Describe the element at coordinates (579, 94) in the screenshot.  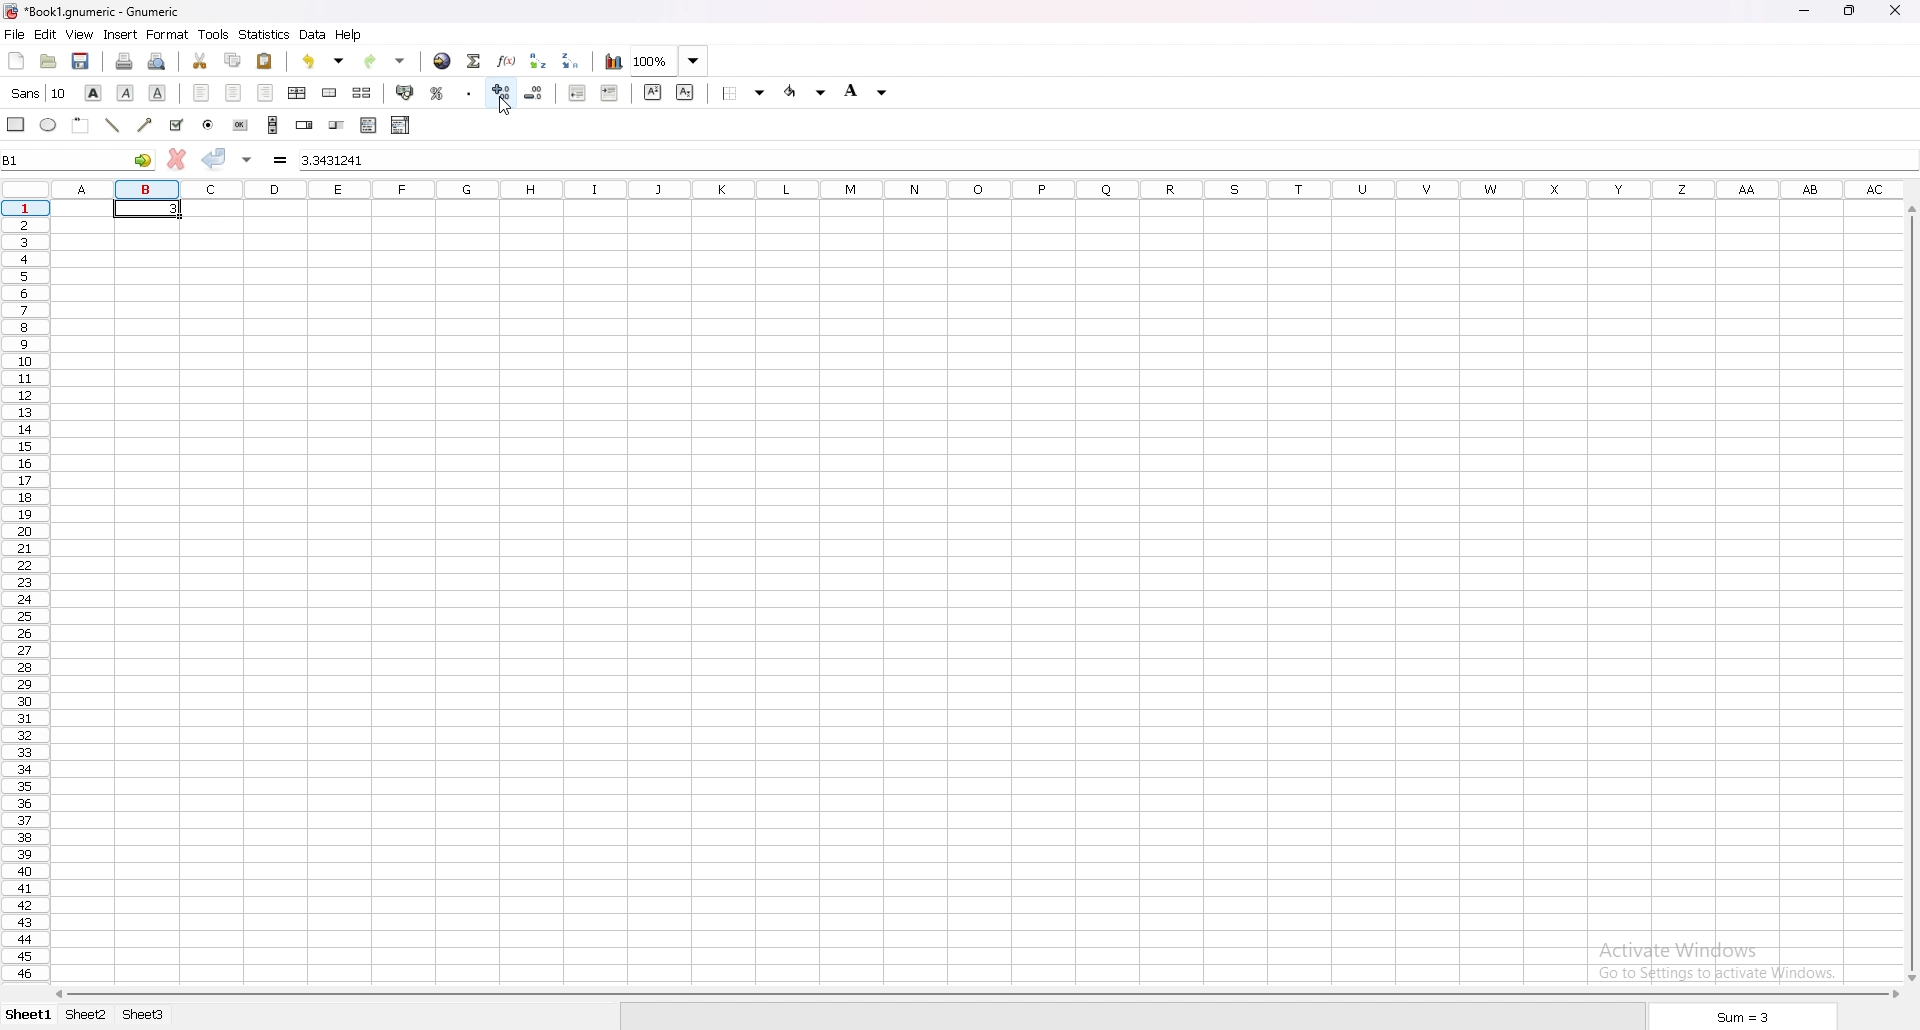
I see `decrease indent` at that location.